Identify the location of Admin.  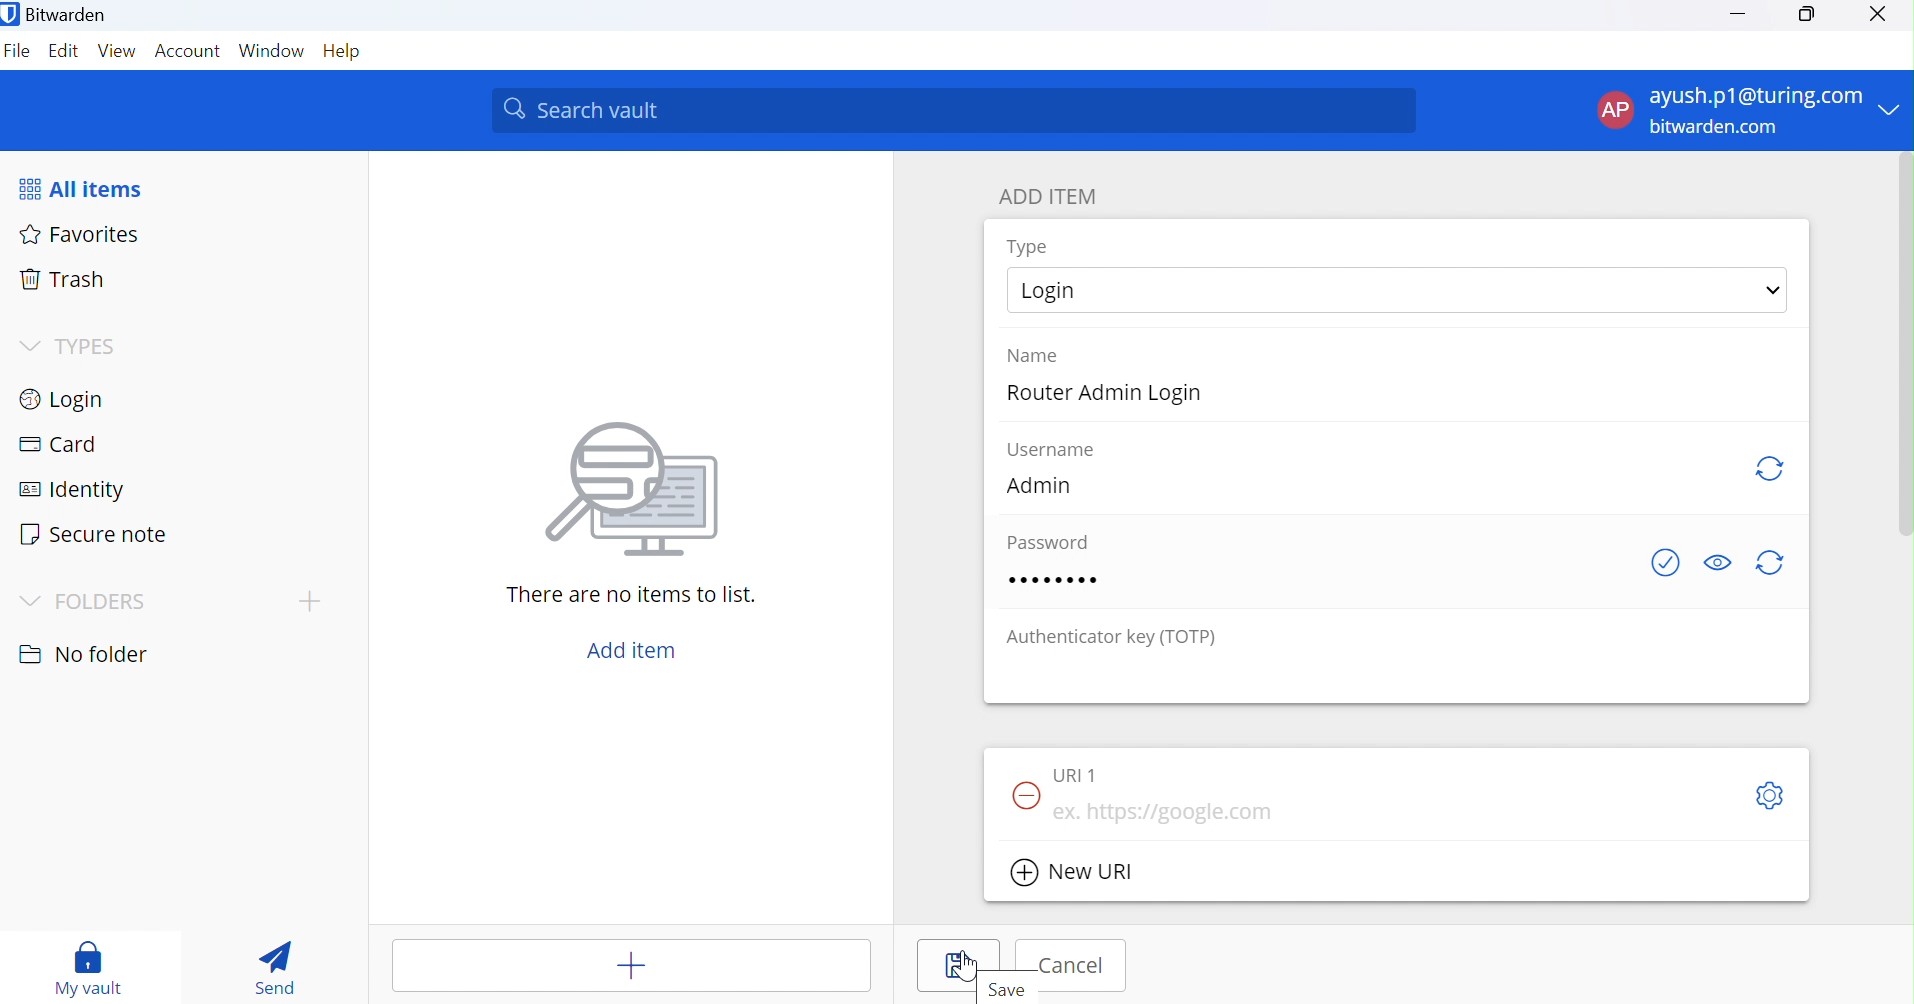
(1045, 486).